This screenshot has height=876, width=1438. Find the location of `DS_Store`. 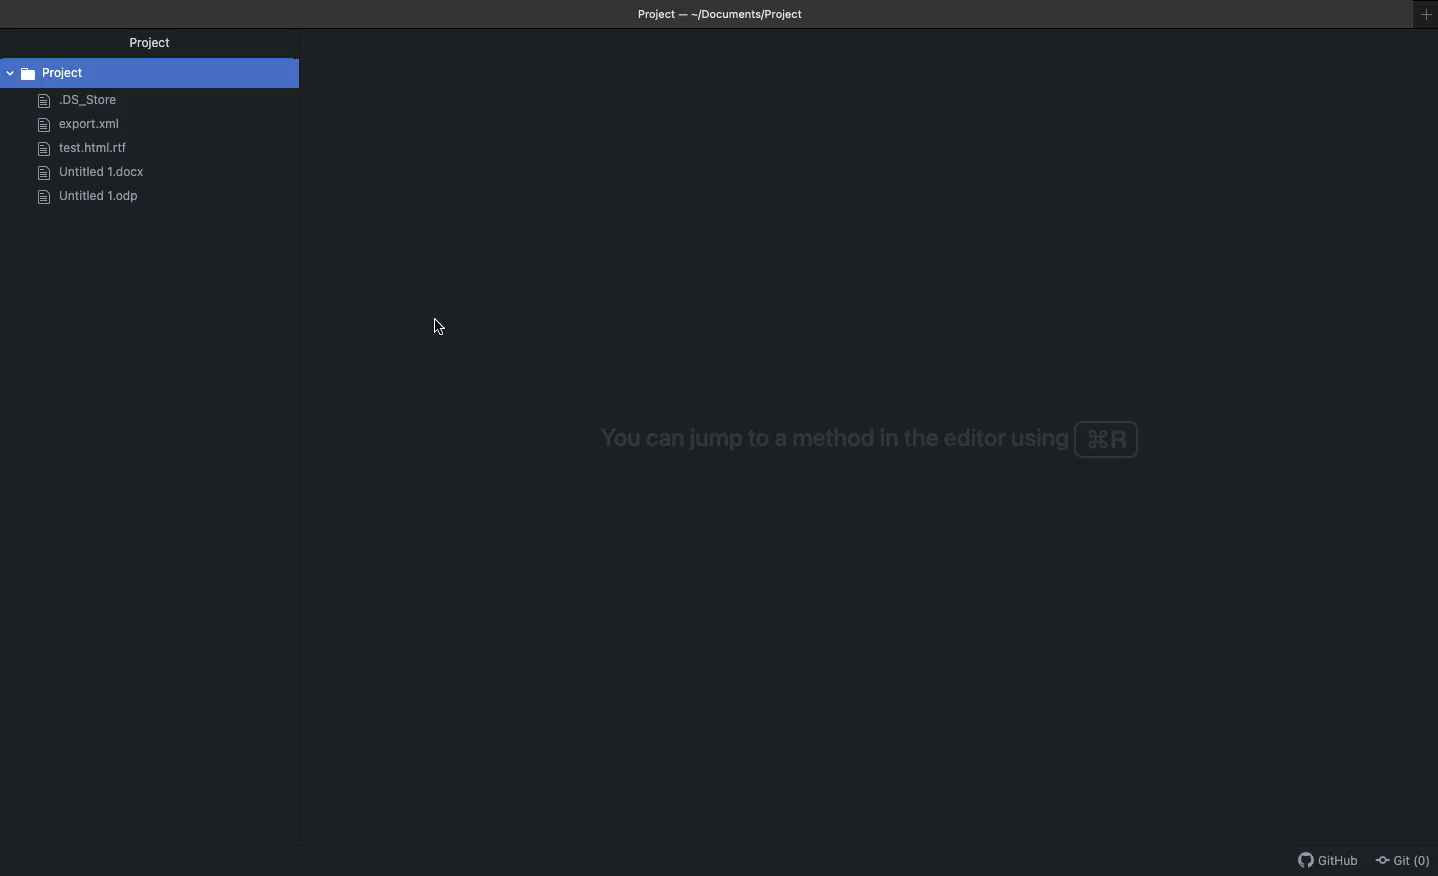

DS_Store is located at coordinates (77, 101).